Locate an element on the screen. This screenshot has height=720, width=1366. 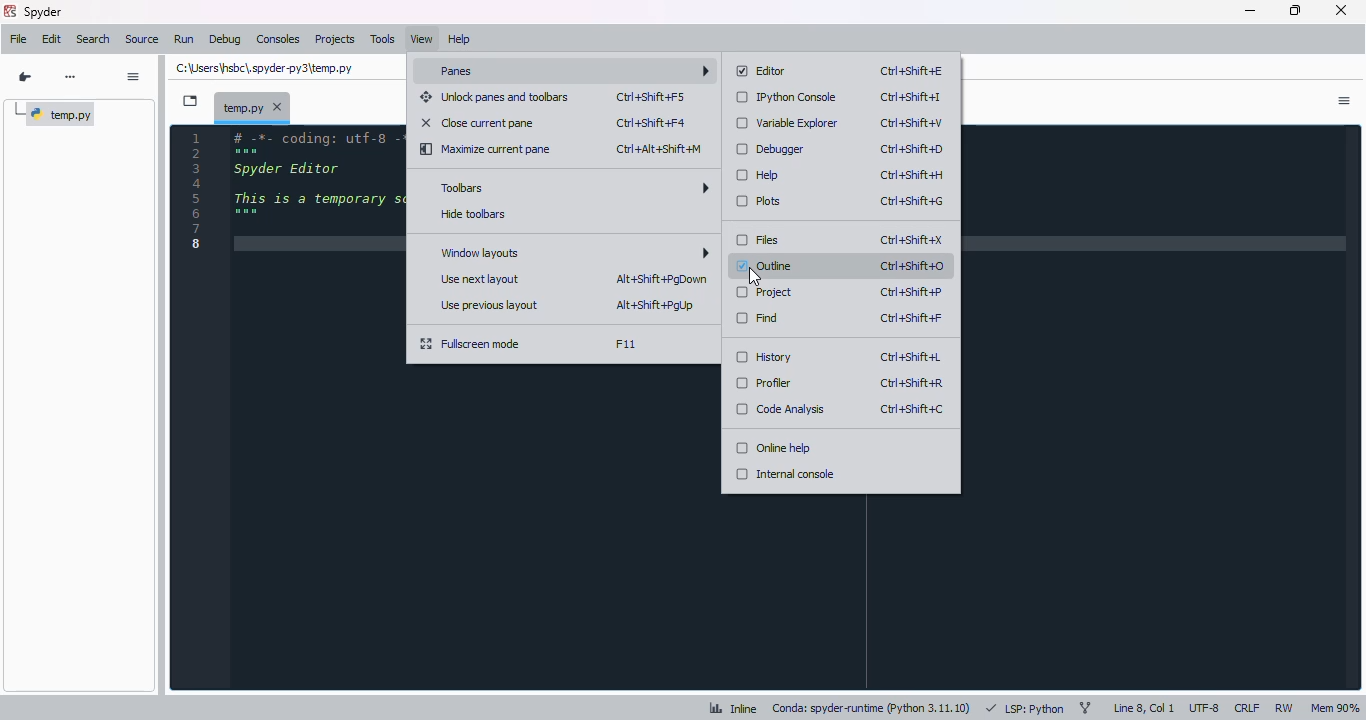
file is located at coordinates (19, 39).